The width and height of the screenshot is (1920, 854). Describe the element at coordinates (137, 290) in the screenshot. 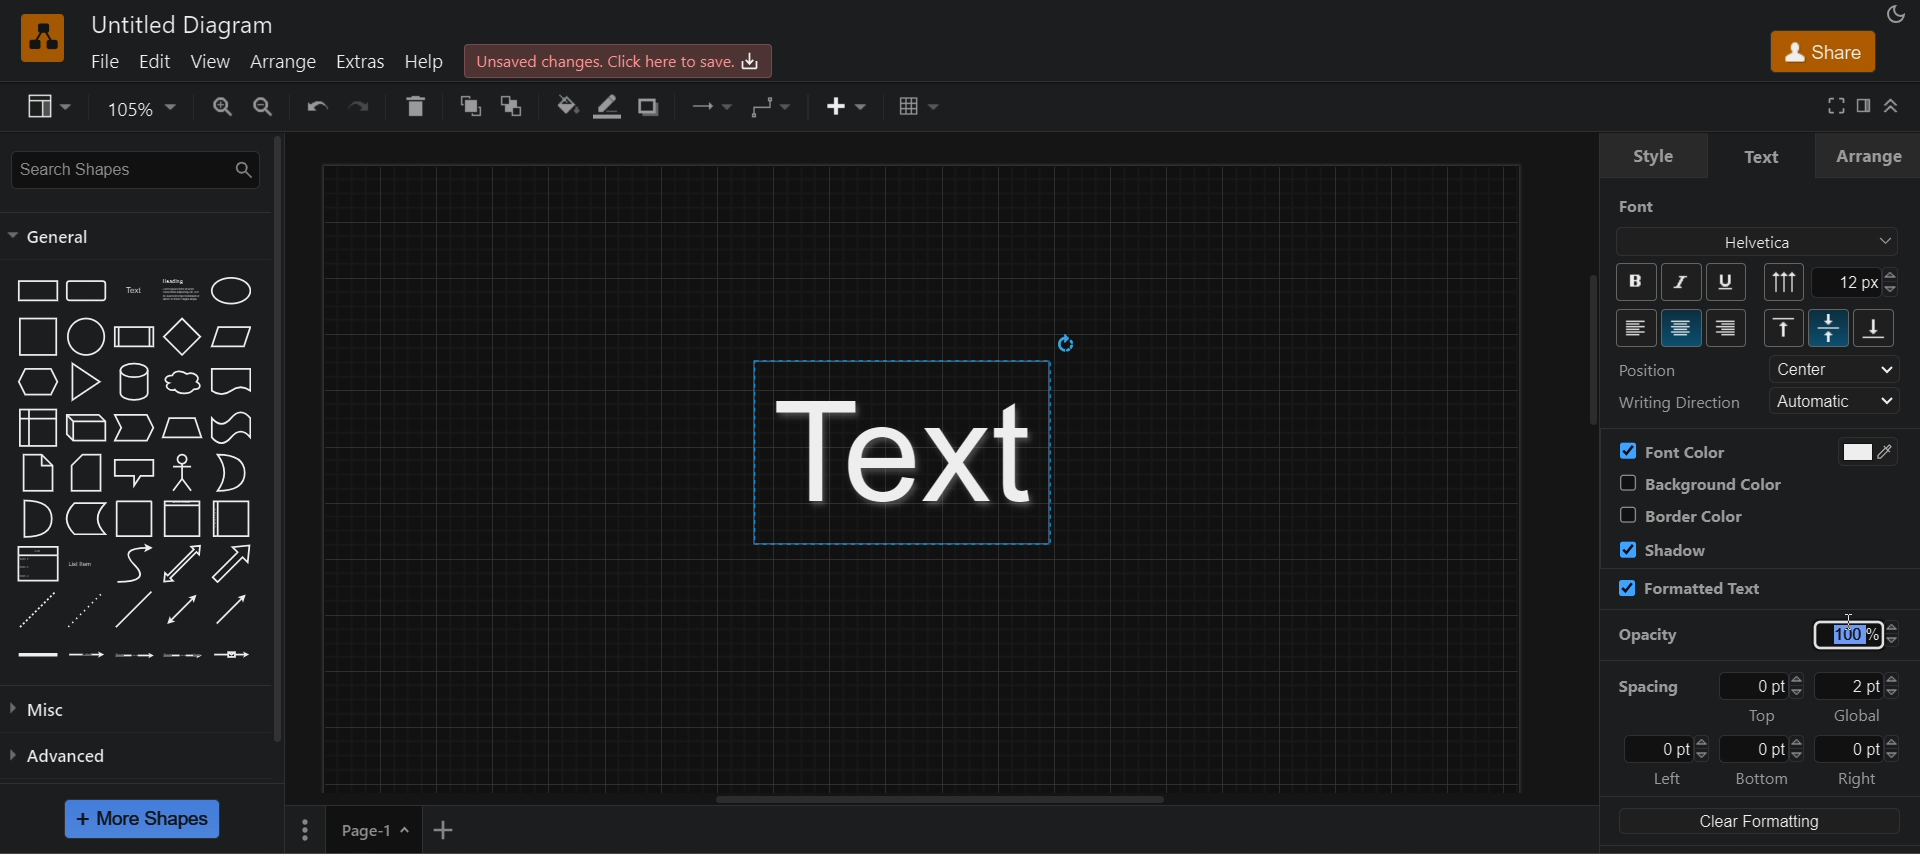

I see `text` at that location.